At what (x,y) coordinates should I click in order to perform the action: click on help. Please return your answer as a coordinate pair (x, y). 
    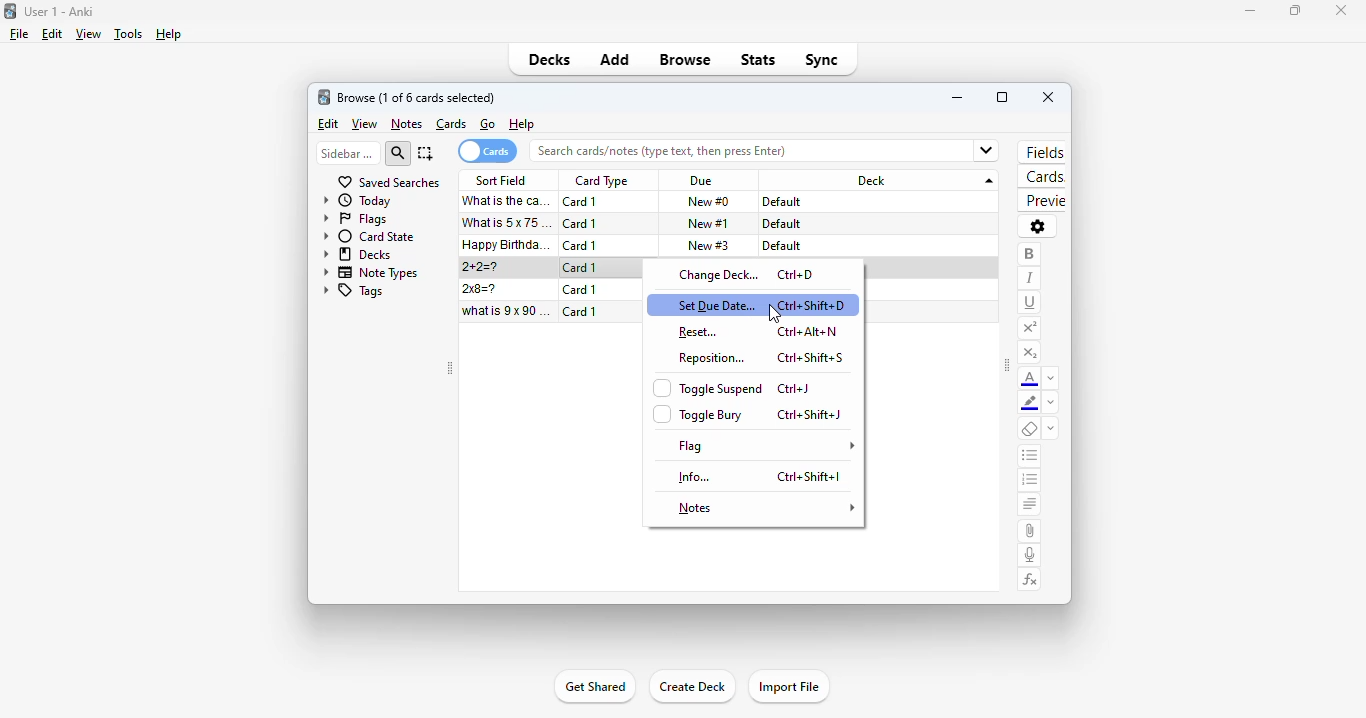
    Looking at the image, I should click on (521, 125).